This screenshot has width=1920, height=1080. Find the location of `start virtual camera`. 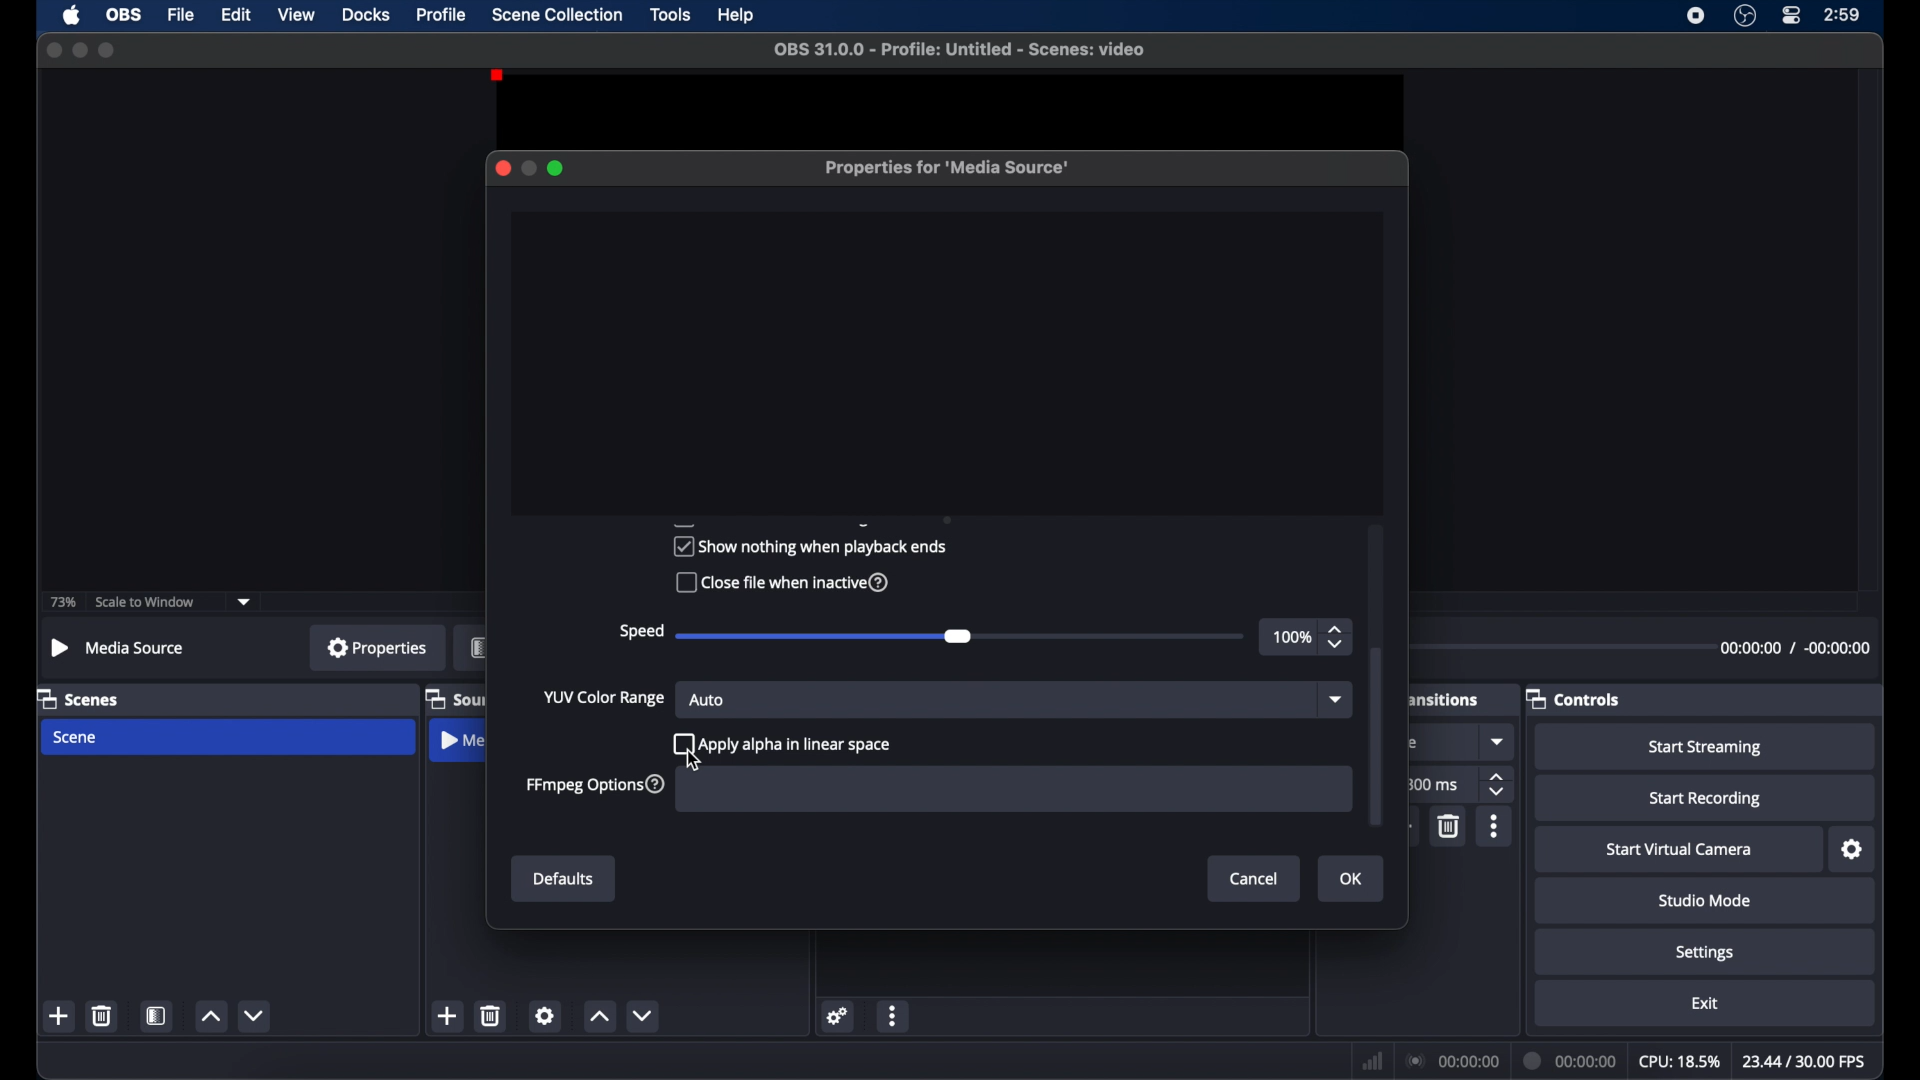

start virtual camera is located at coordinates (1680, 850).